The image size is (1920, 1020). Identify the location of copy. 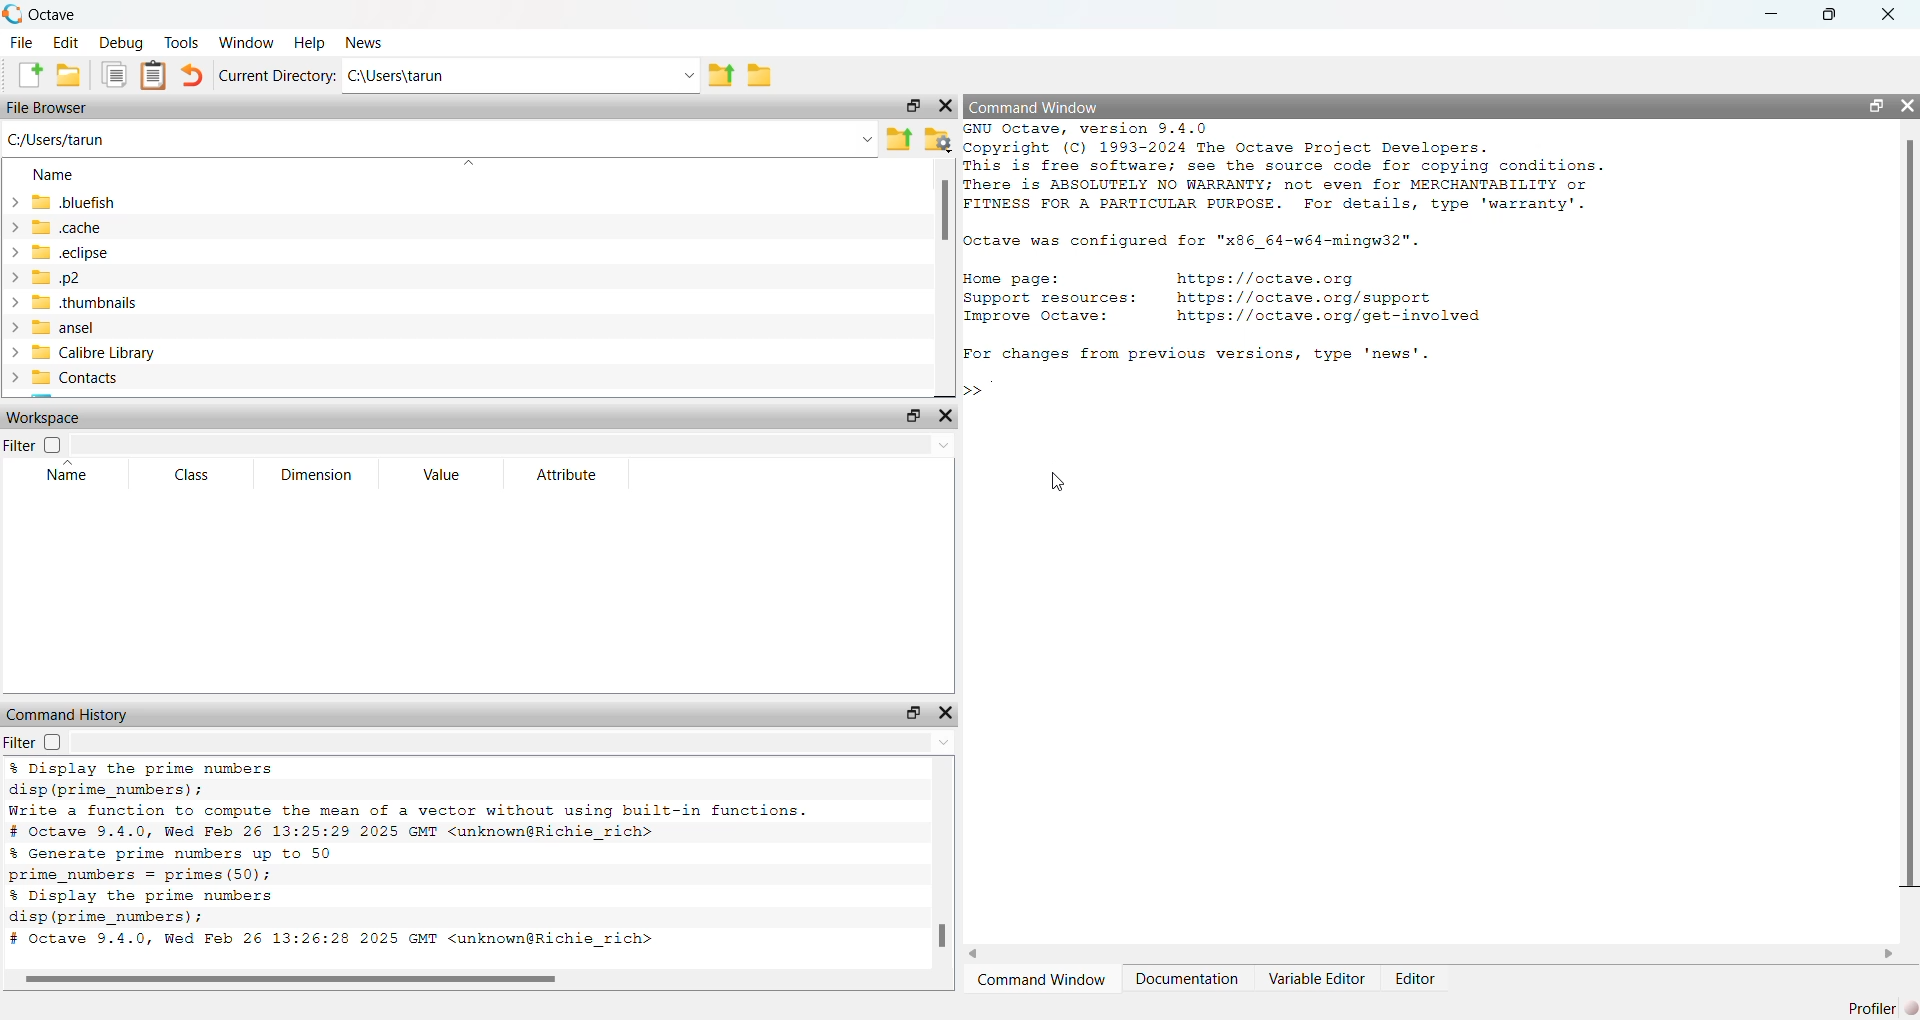
(114, 74).